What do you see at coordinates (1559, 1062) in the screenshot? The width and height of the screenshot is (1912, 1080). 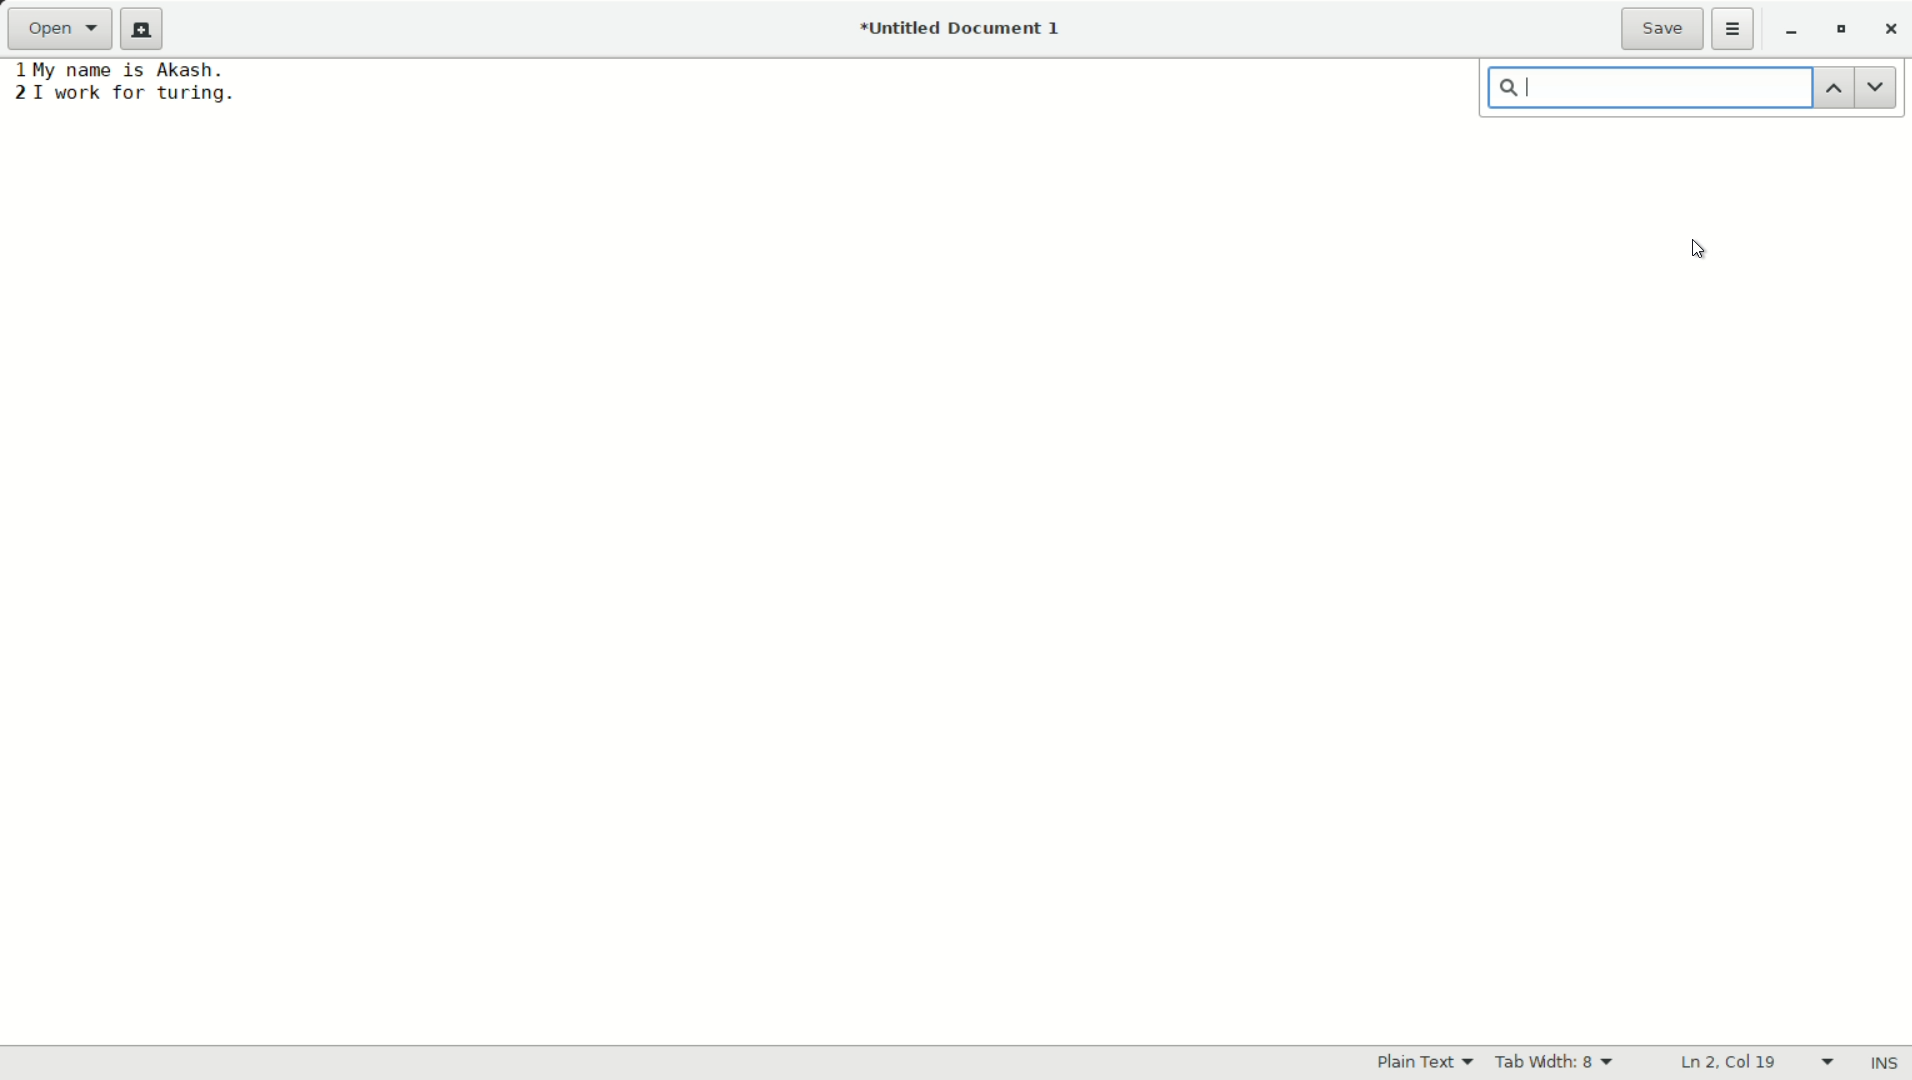 I see `tab width` at bounding box center [1559, 1062].